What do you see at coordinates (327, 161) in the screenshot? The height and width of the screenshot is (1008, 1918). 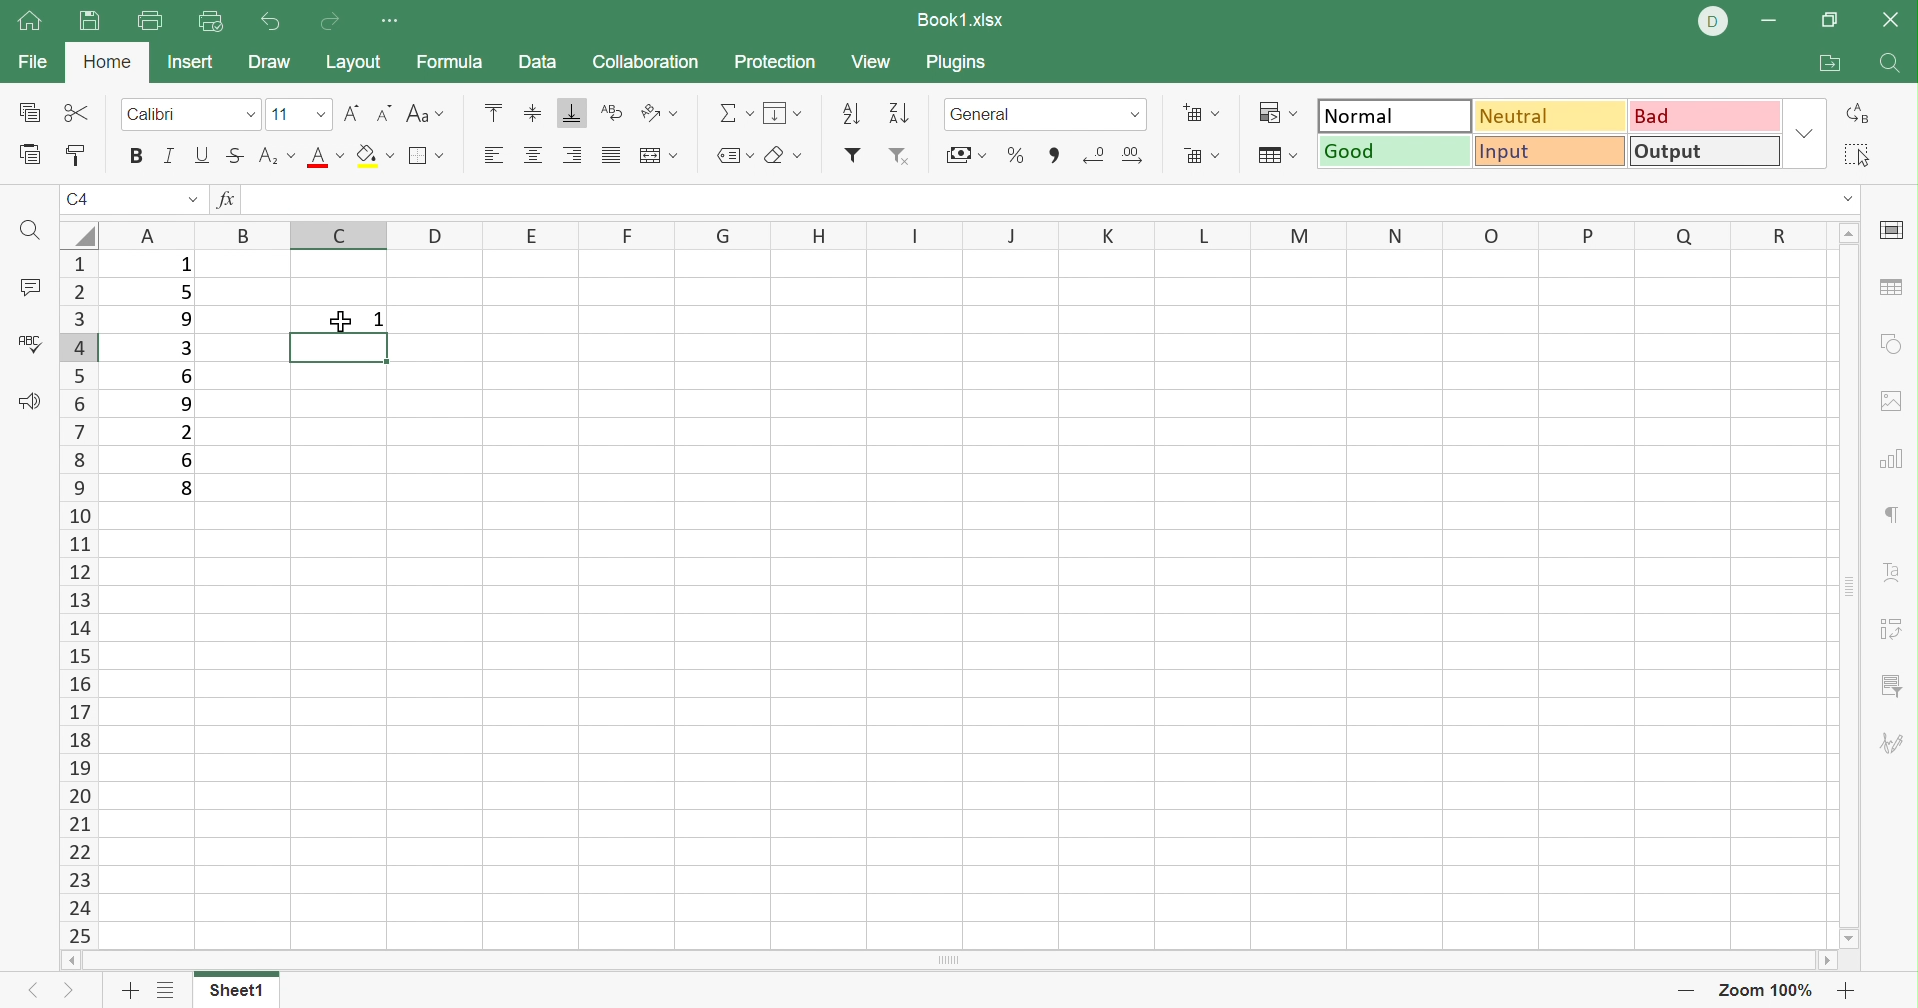 I see `Font color` at bounding box center [327, 161].